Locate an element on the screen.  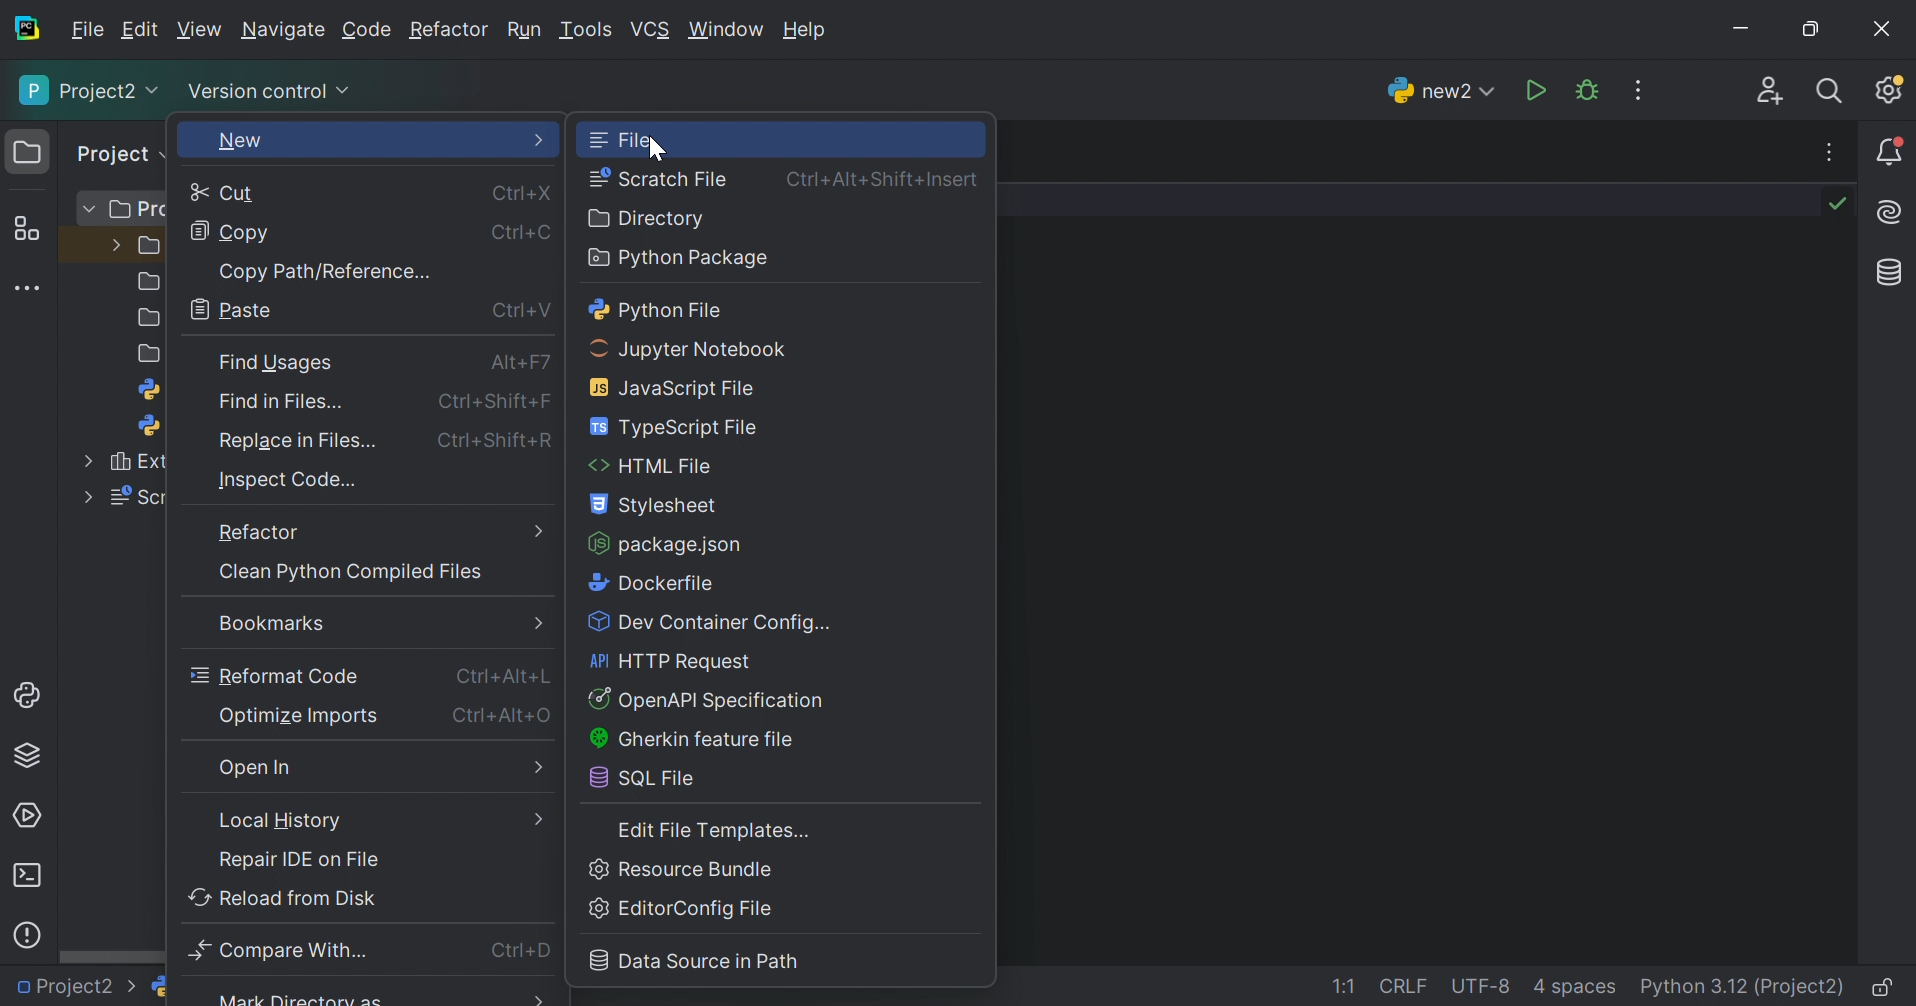
Refactor is located at coordinates (257, 534).